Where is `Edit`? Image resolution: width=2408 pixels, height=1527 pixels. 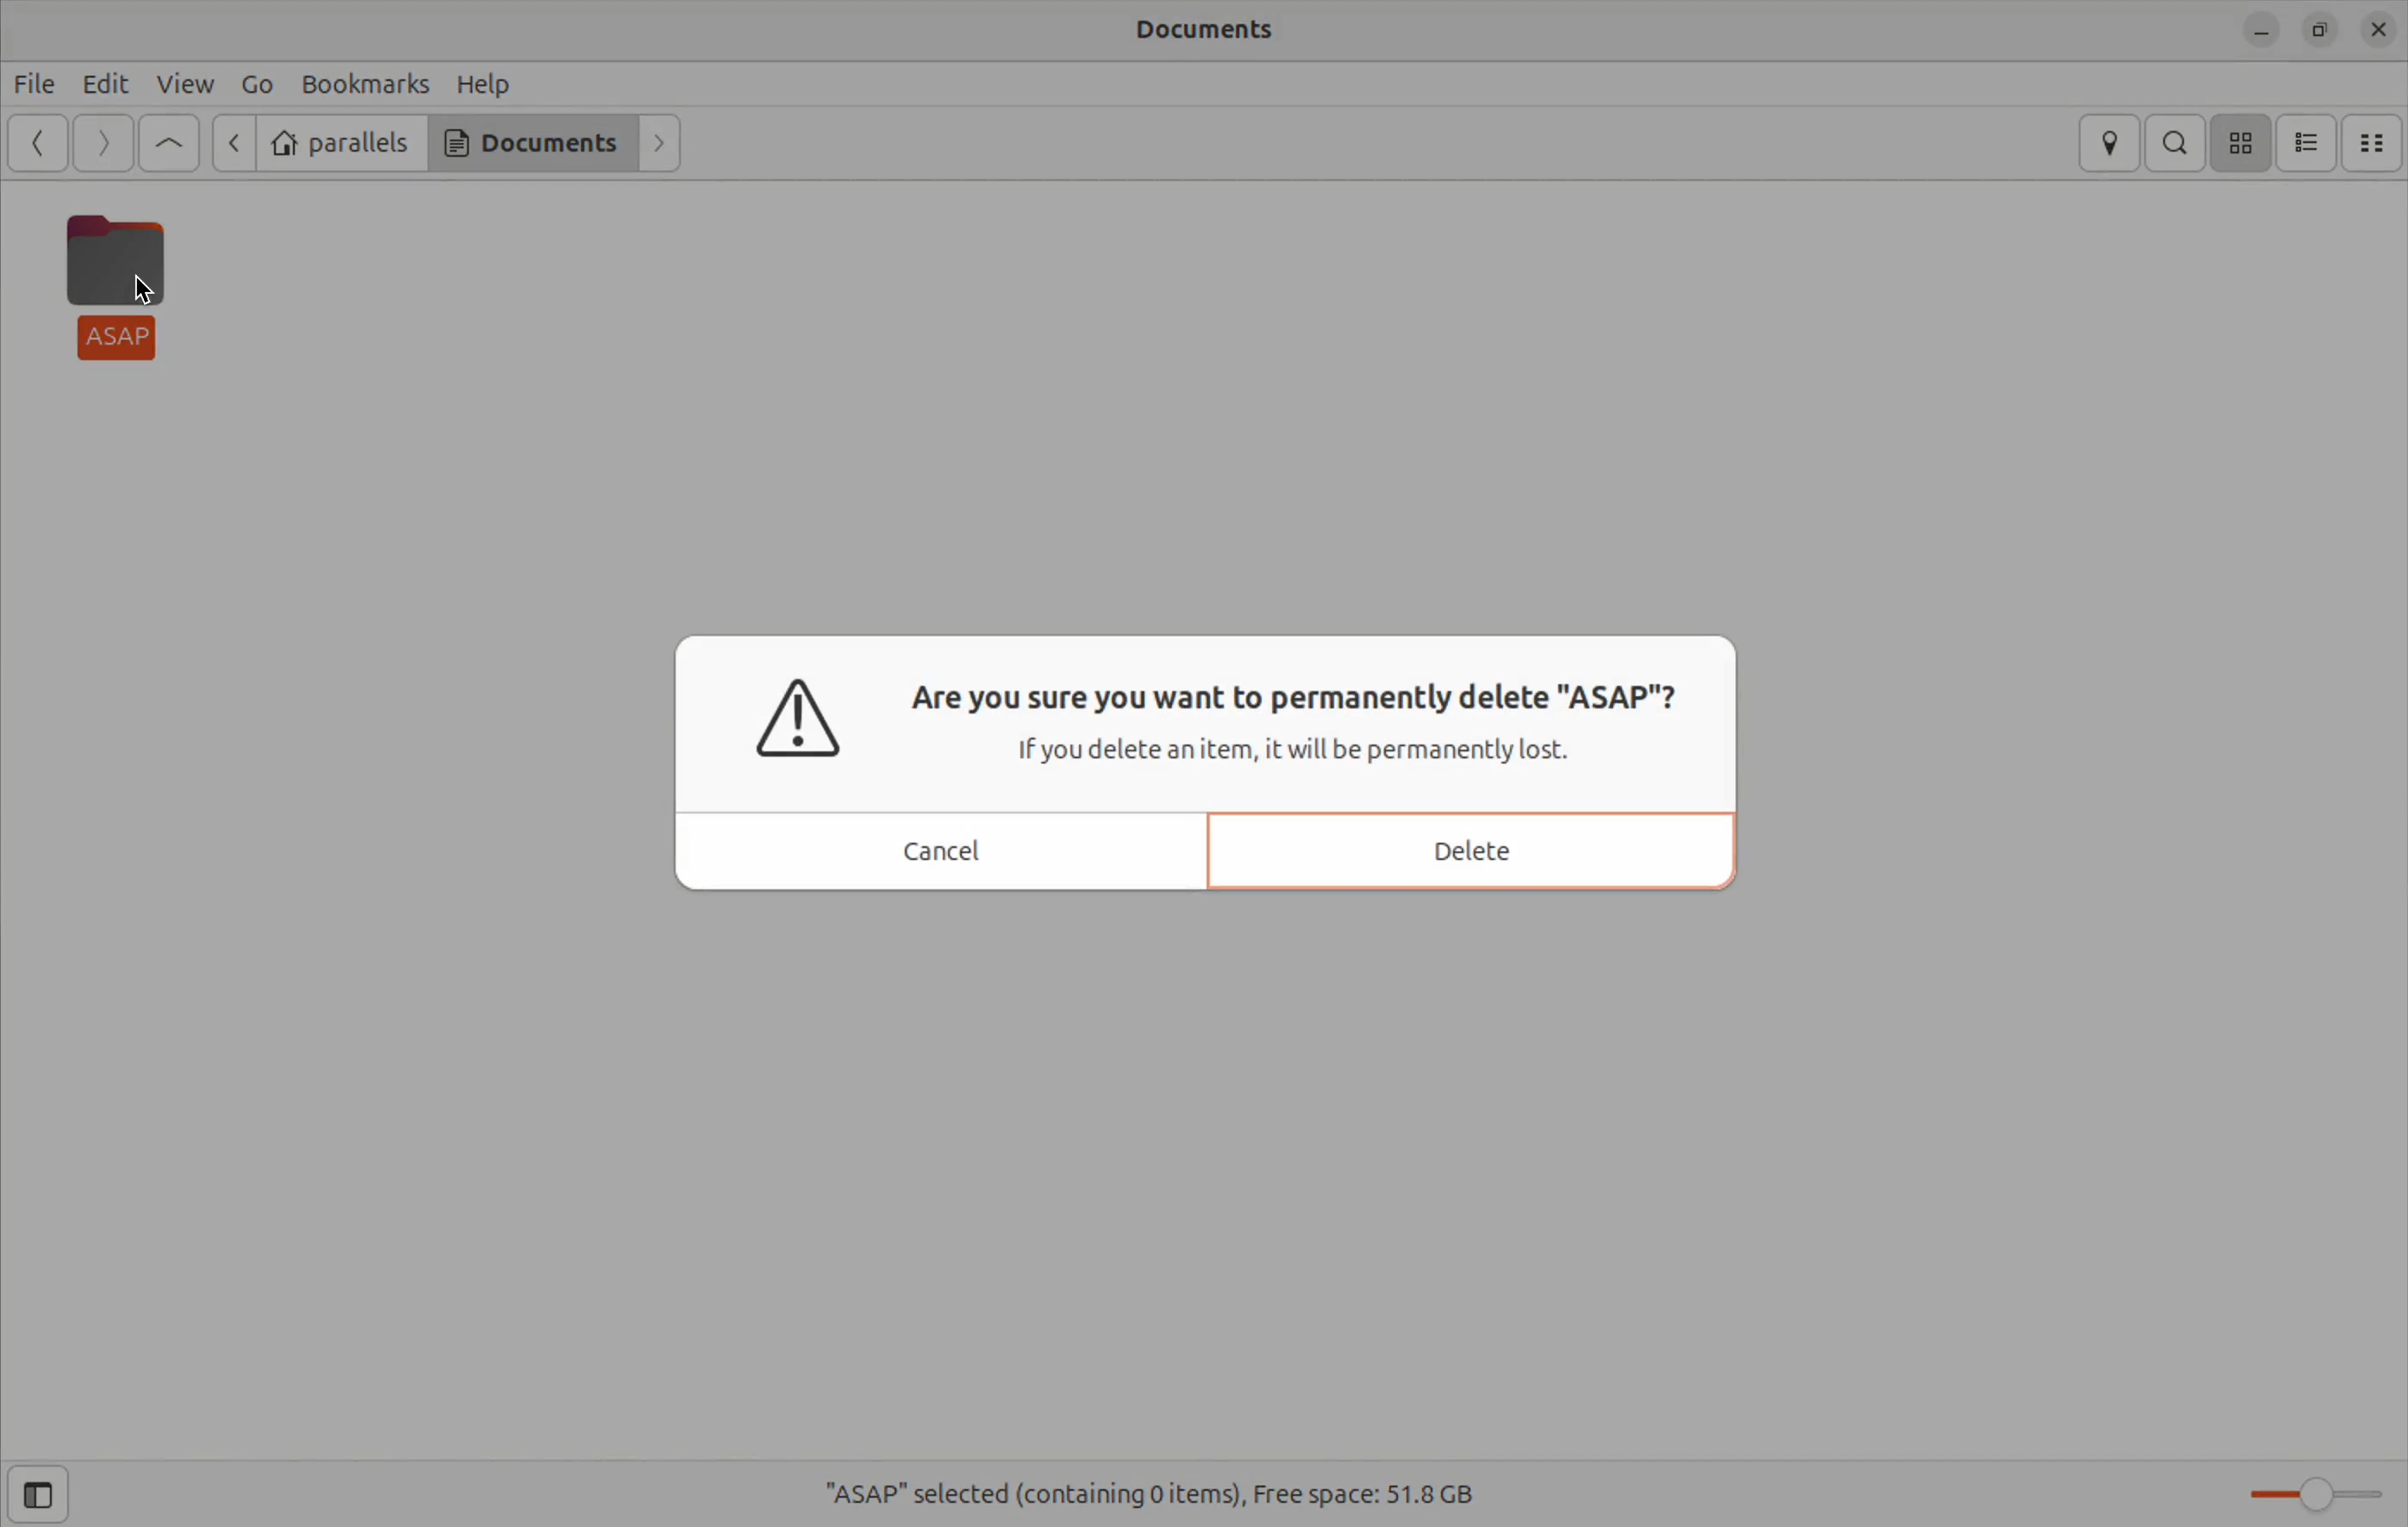
Edit is located at coordinates (109, 86).